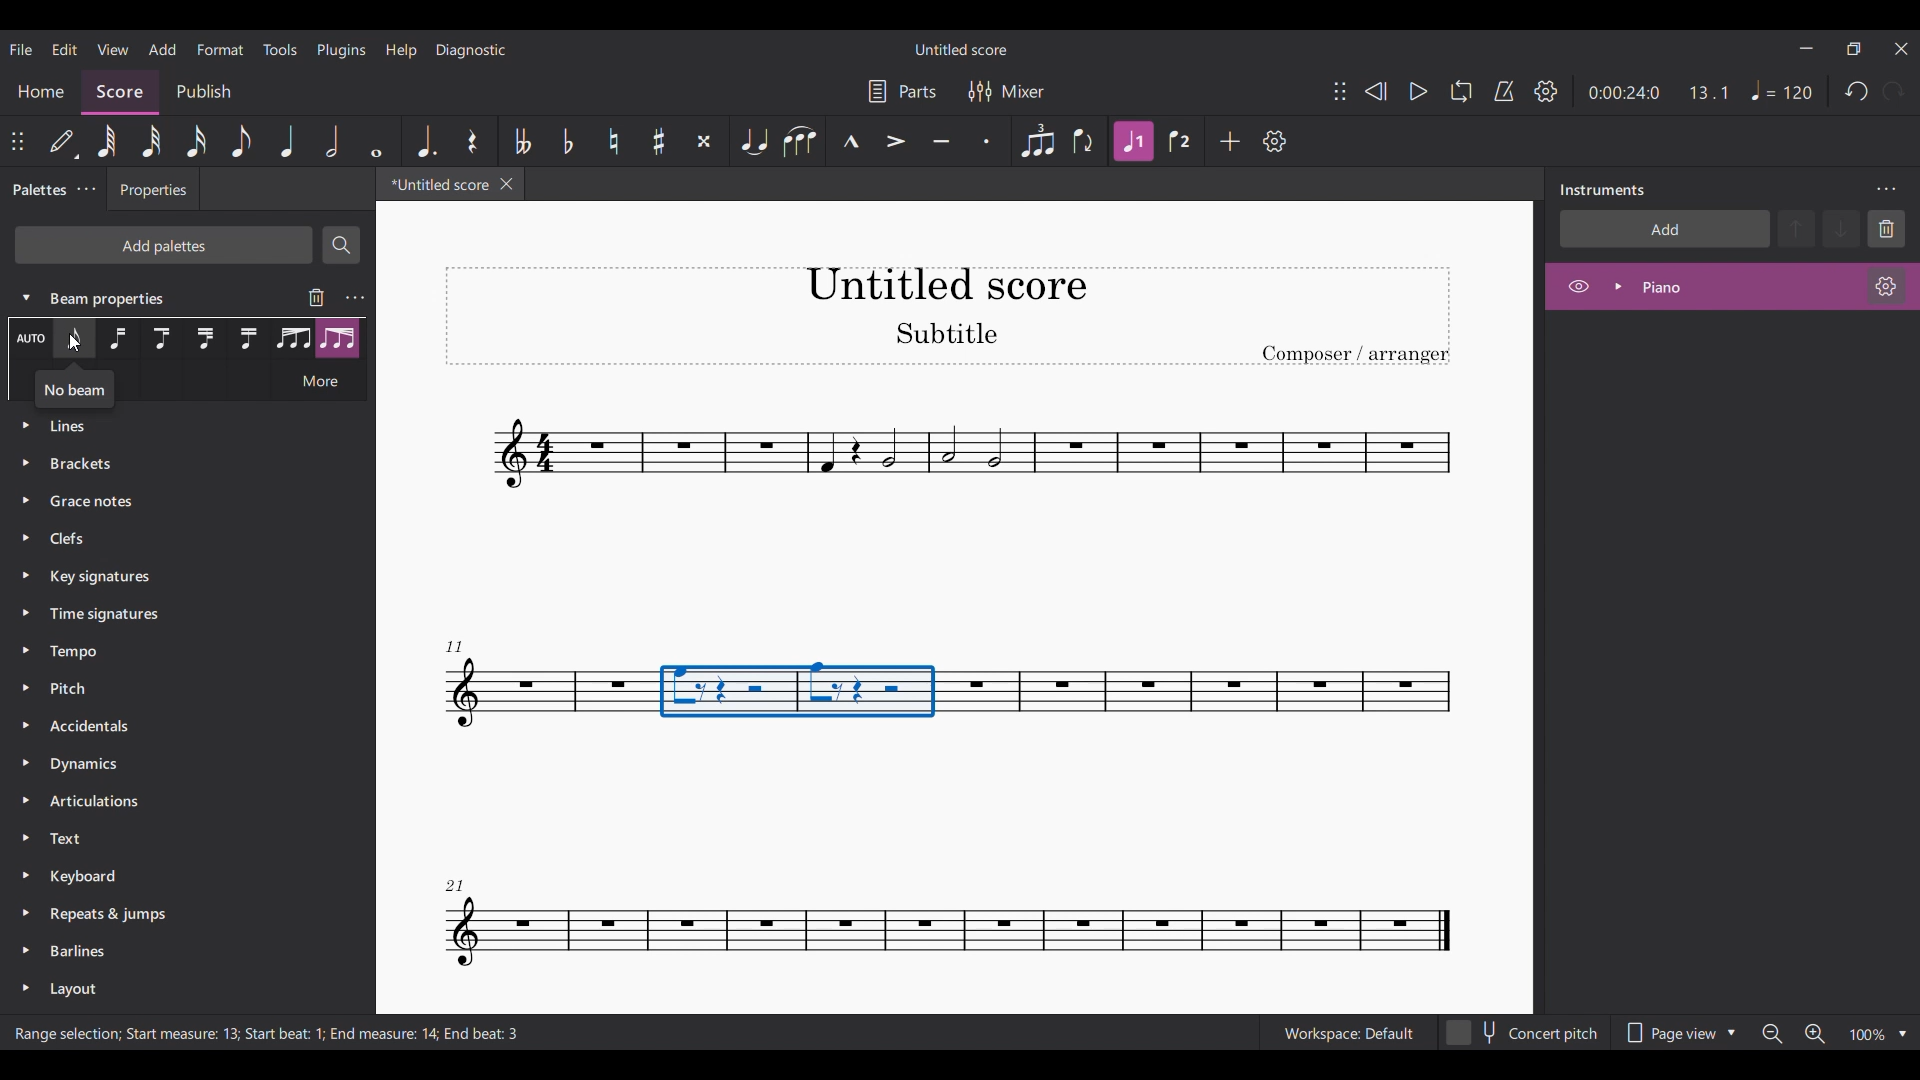  Describe the element at coordinates (73, 395) in the screenshot. I see `No beam` at that location.